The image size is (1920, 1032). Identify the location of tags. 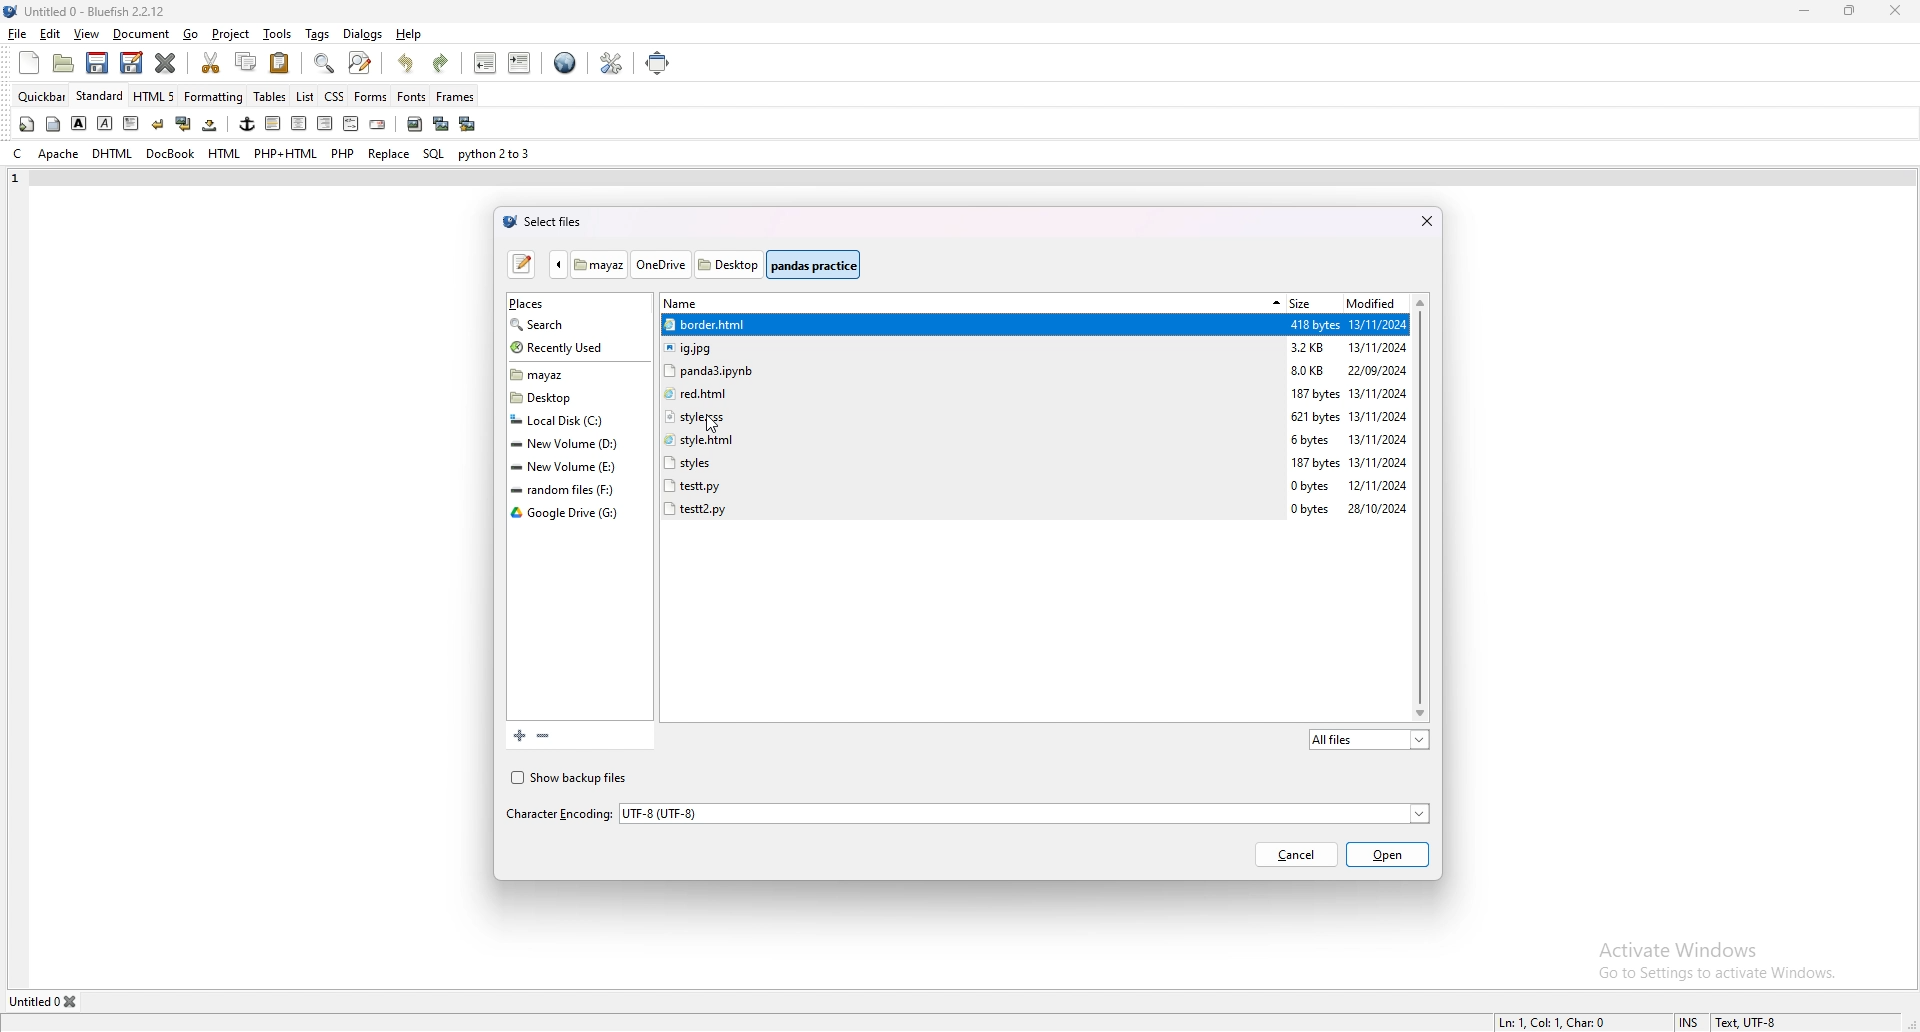
(318, 33).